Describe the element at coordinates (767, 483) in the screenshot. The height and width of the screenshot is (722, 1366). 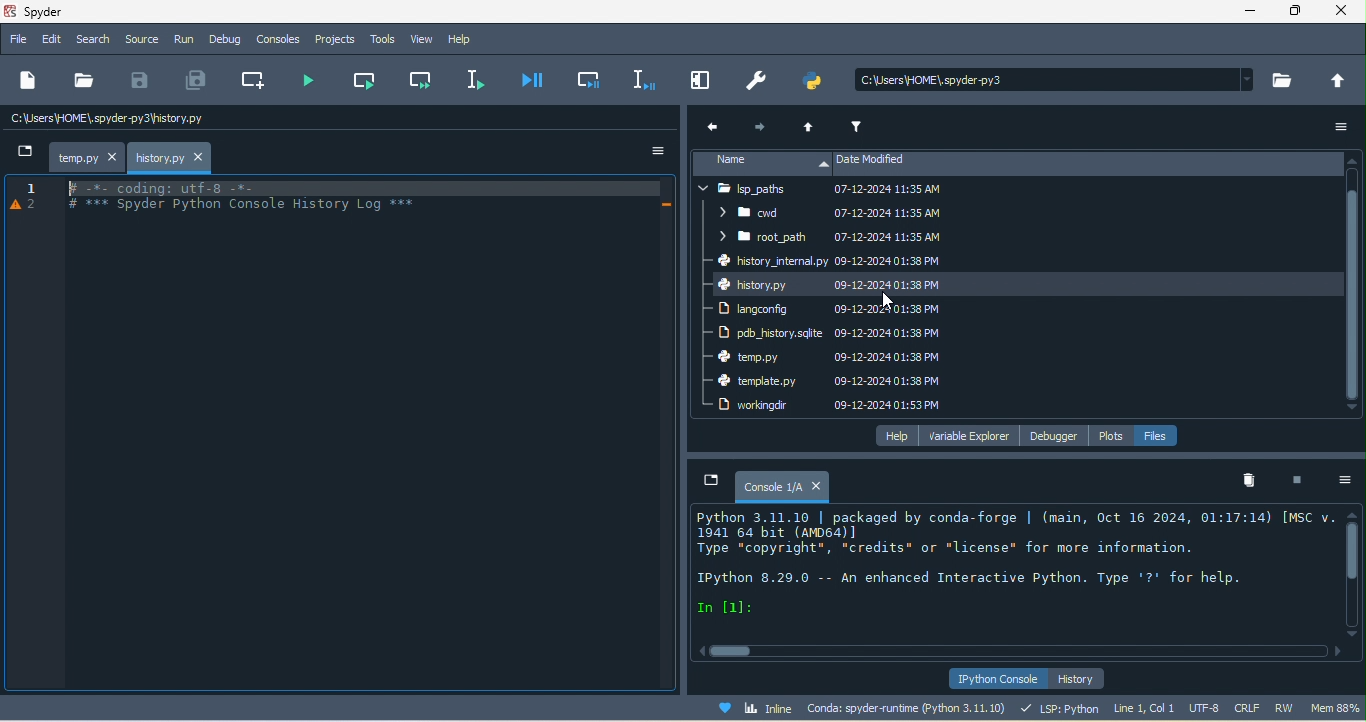
I see `console1/a` at that location.